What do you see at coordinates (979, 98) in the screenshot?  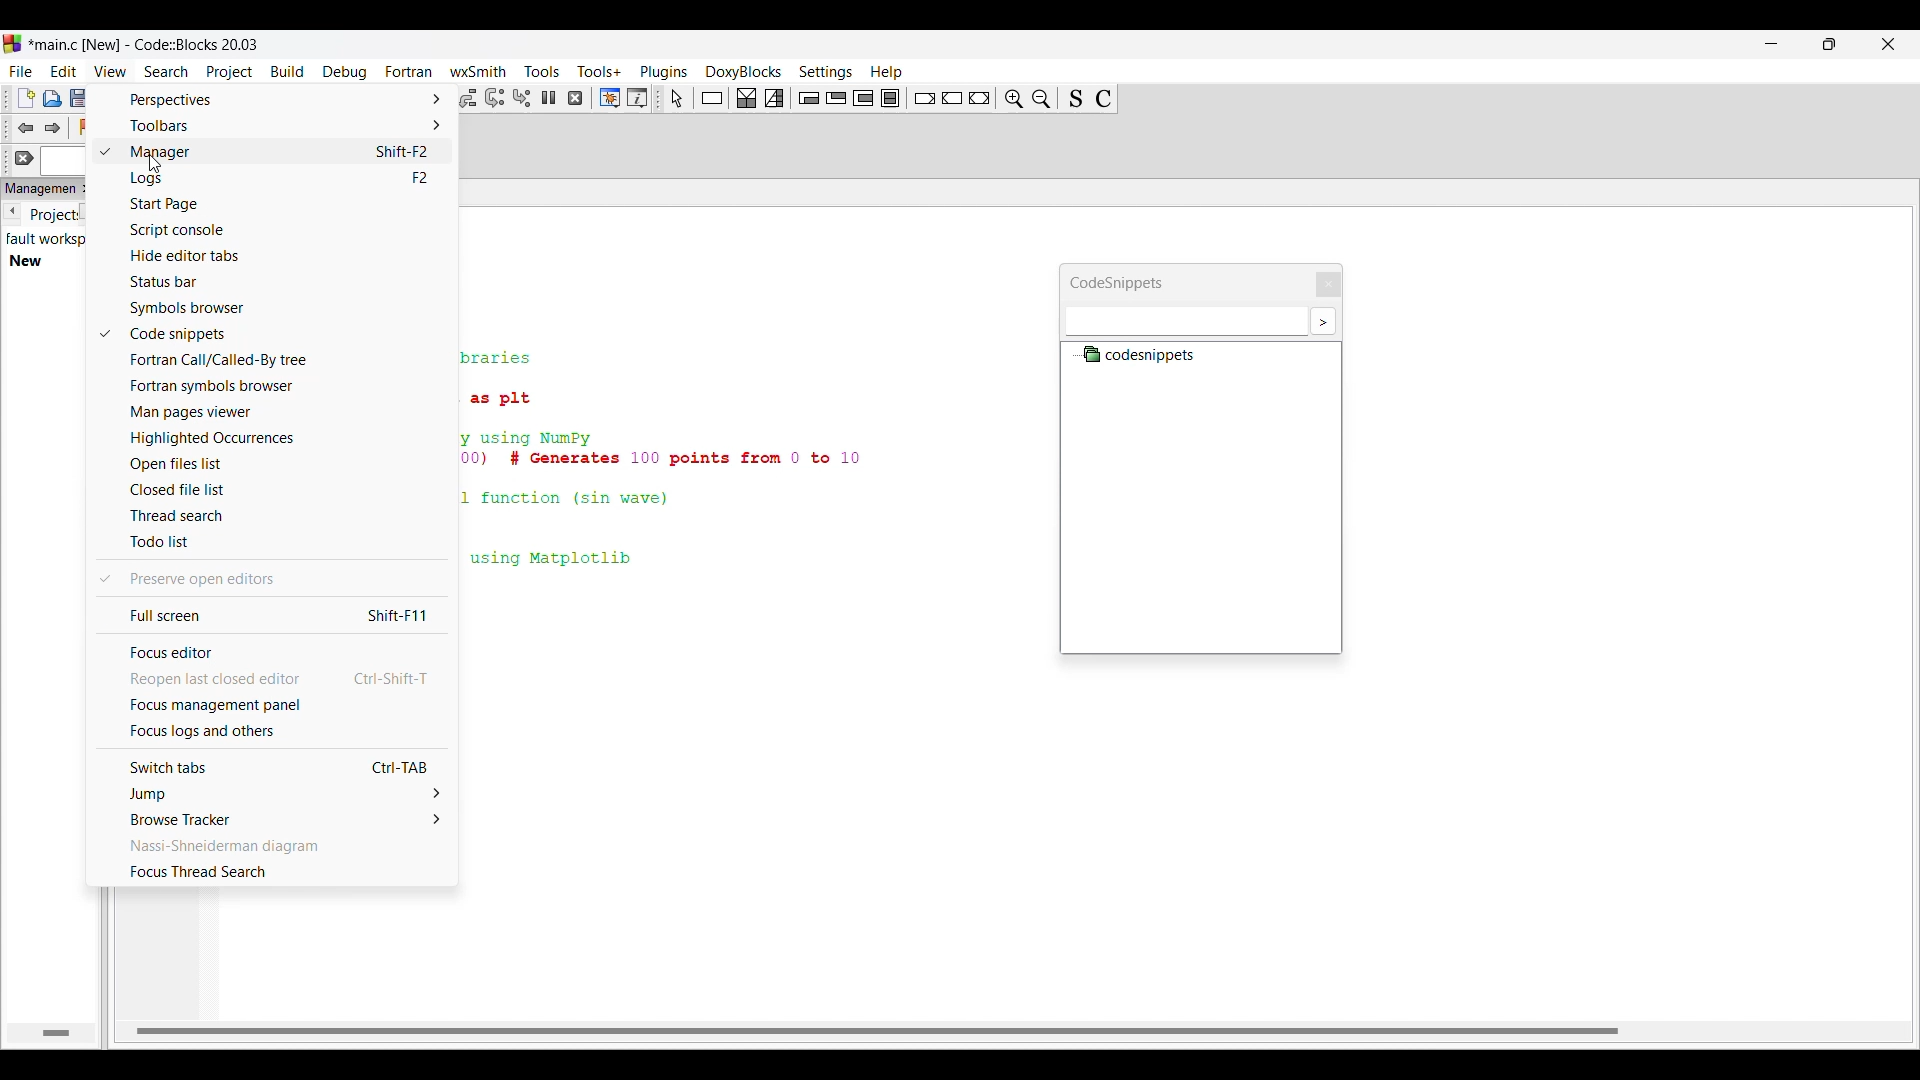 I see `Return instruction` at bounding box center [979, 98].